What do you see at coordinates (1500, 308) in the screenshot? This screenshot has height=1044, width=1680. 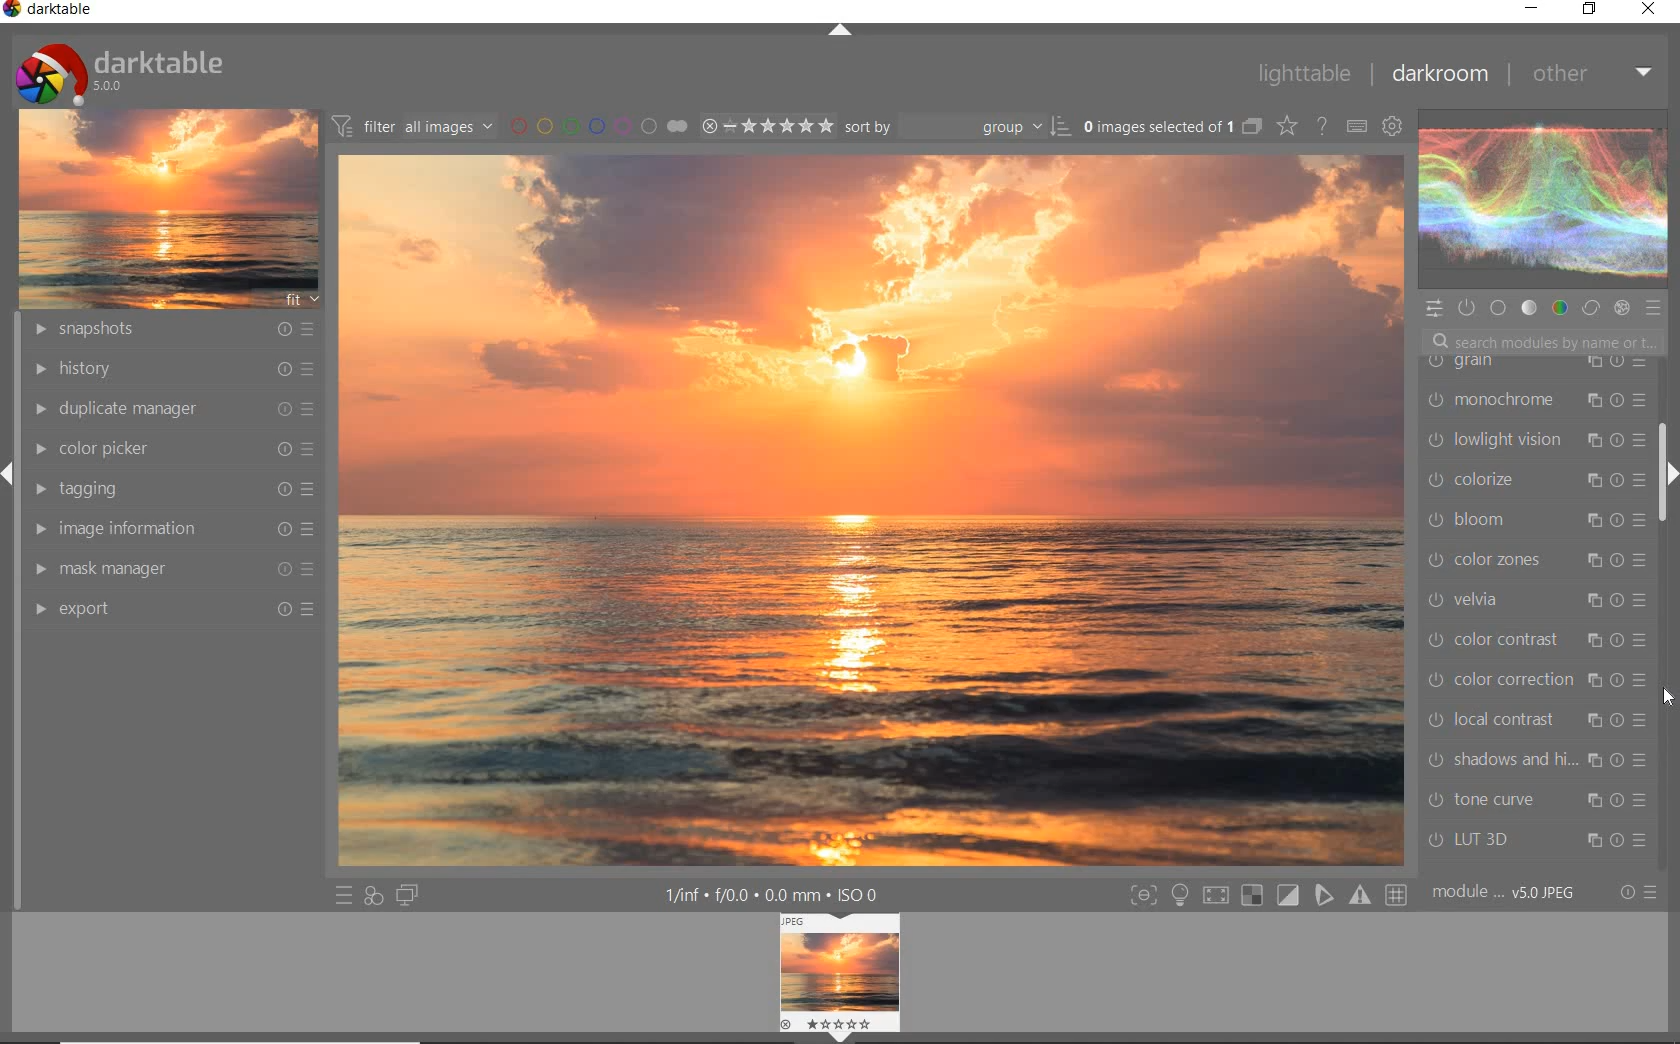 I see `BASE` at bounding box center [1500, 308].